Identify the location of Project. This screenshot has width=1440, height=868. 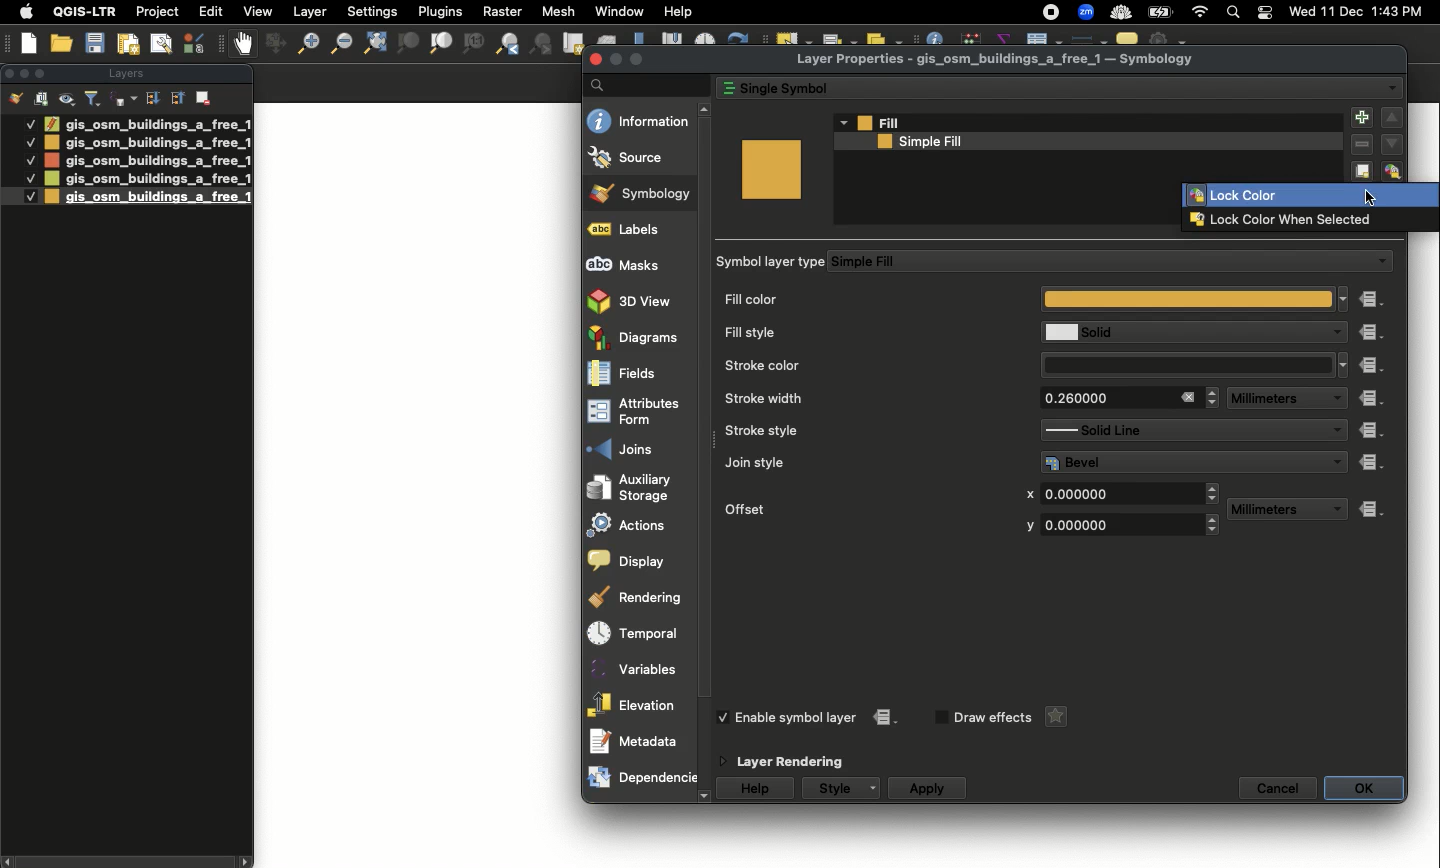
(157, 13).